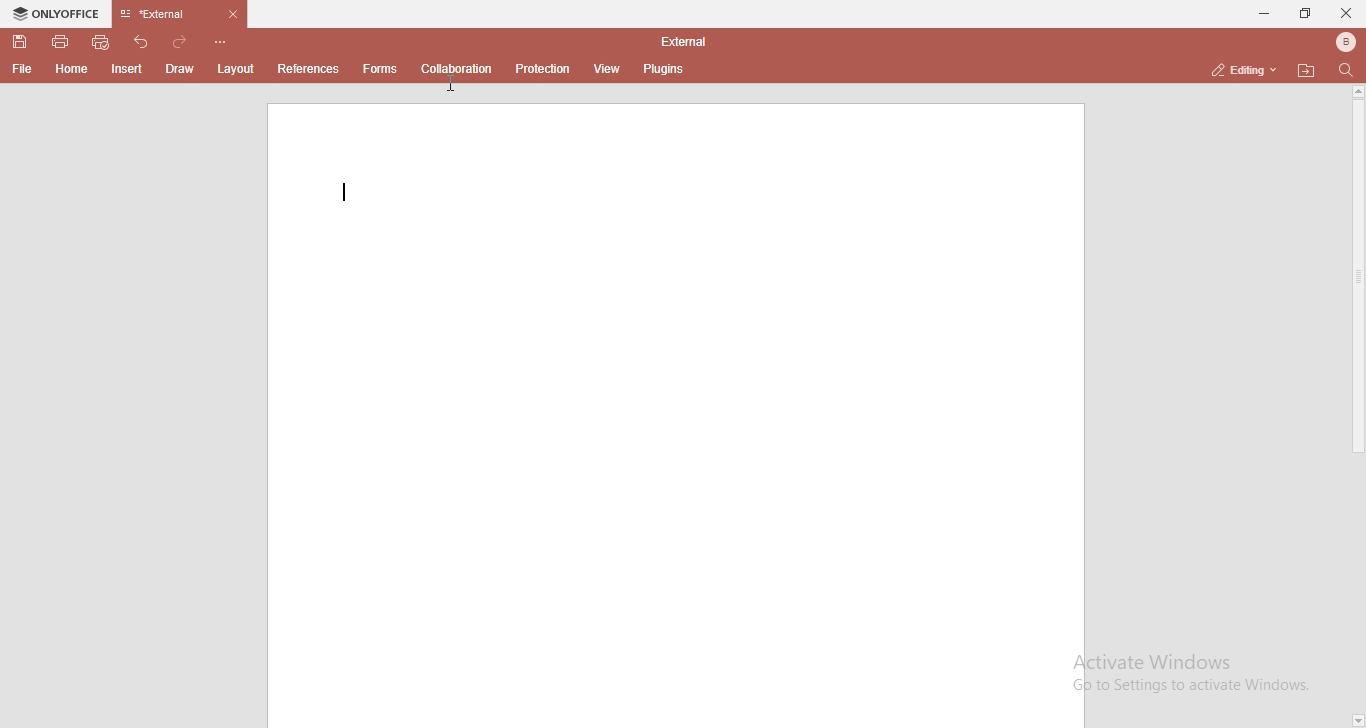 This screenshot has width=1366, height=728. Describe the element at coordinates (1239, 70) in the screenshot. I see `editing` at that location.